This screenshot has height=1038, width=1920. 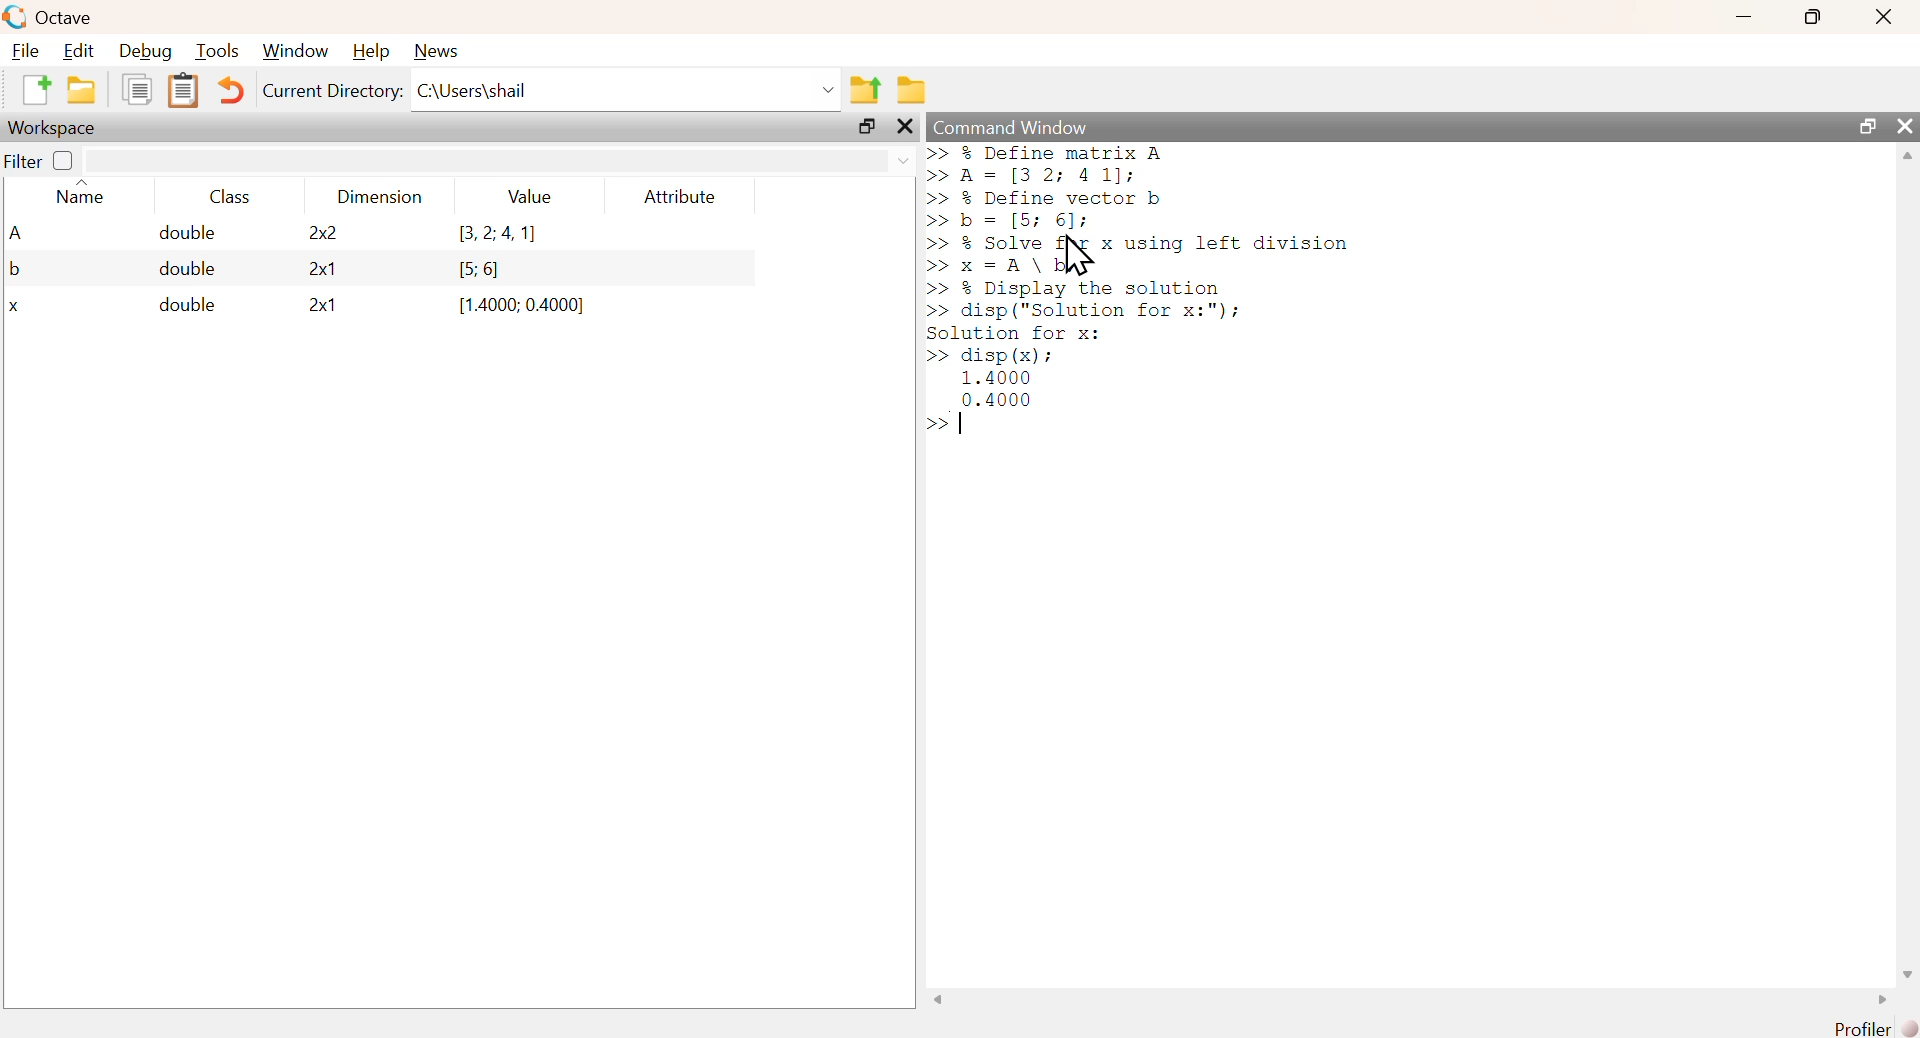 I want to click on debug, so click(x=145, y=53).